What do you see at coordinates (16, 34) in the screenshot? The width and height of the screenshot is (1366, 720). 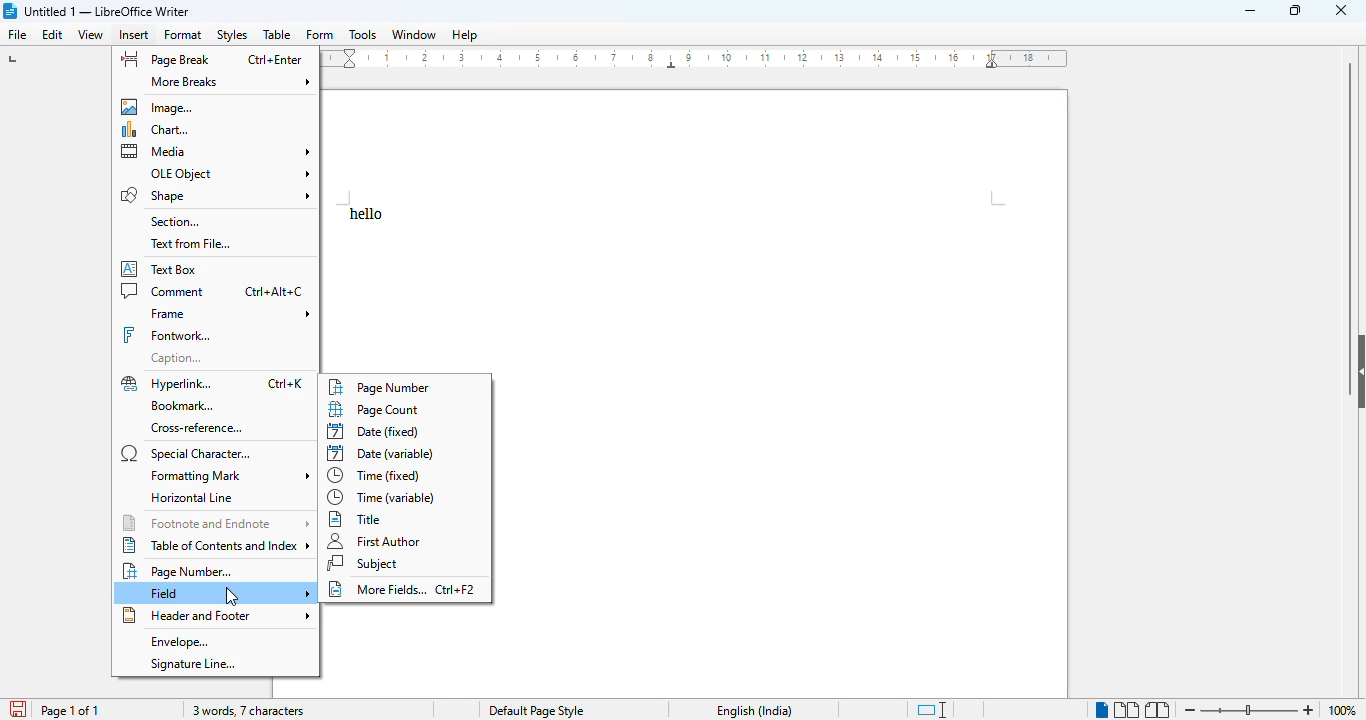 I see `file` at bounding box center [16, 34].